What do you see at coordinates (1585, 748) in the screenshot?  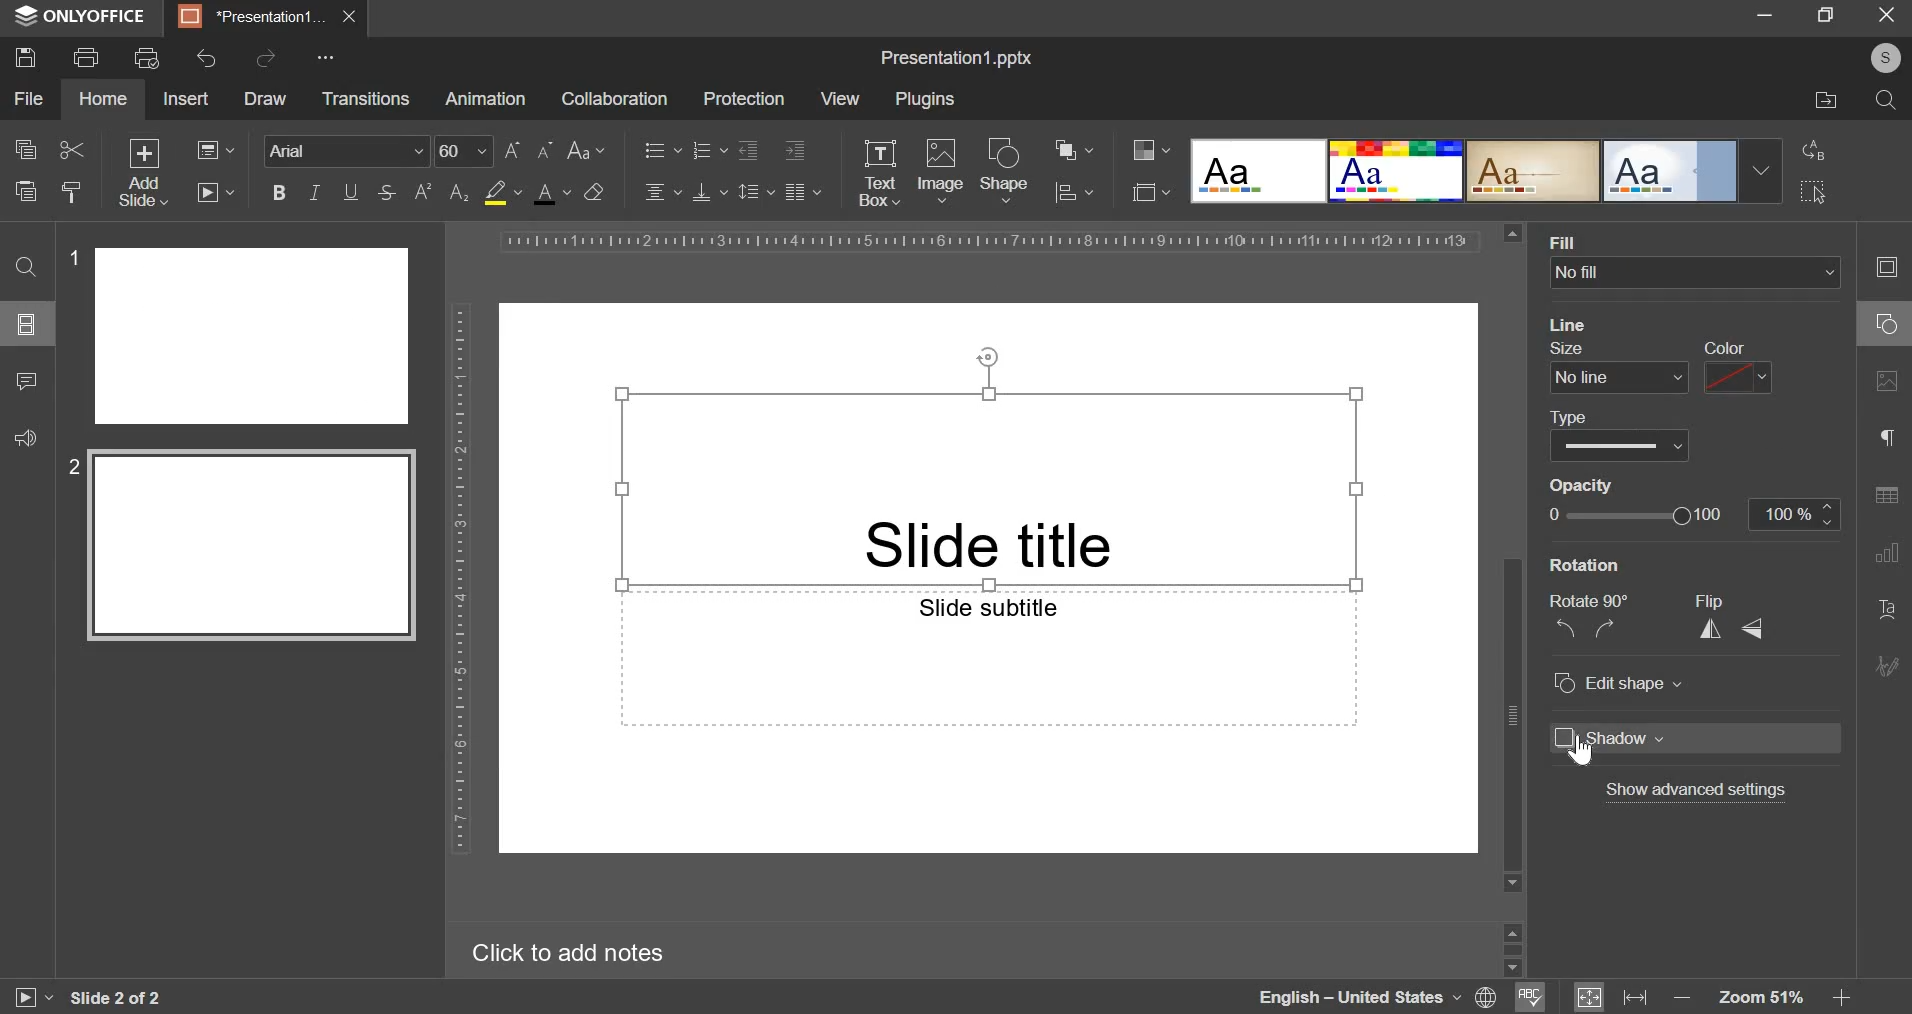 I see `mouse pointer` at bounding box center [1585, 748].